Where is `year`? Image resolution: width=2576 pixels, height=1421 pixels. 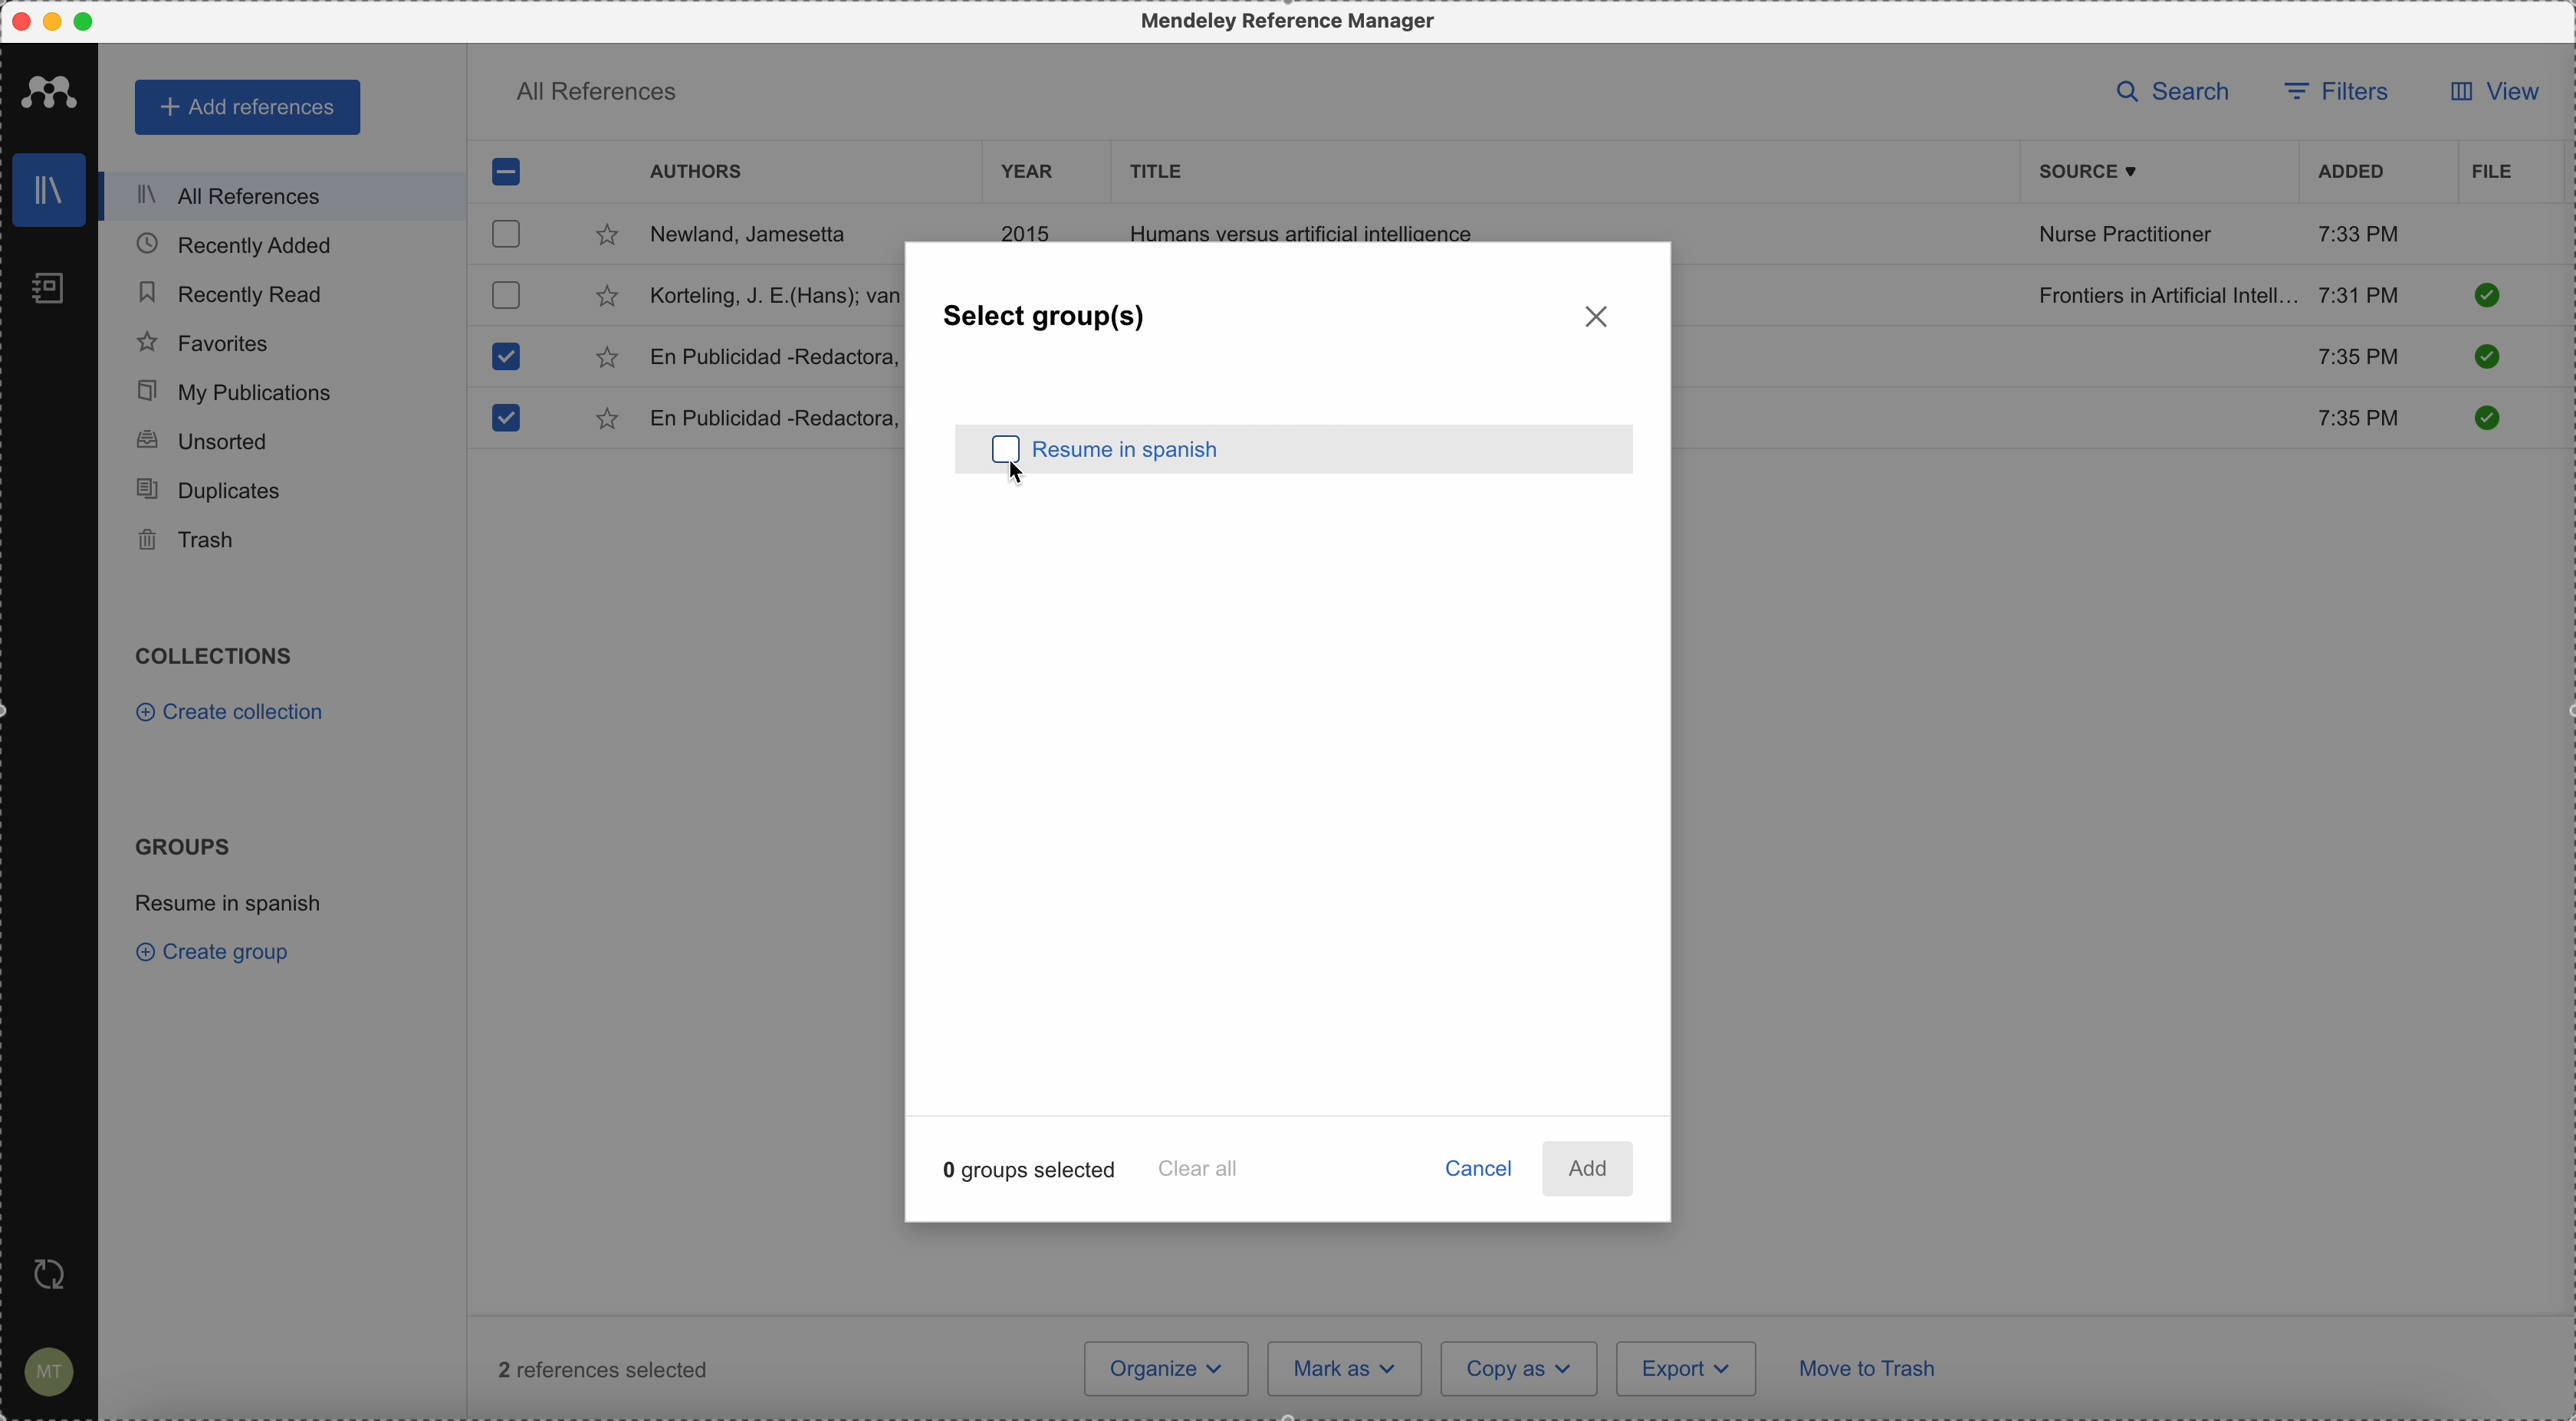 year is located at coordinates (1029, 171).